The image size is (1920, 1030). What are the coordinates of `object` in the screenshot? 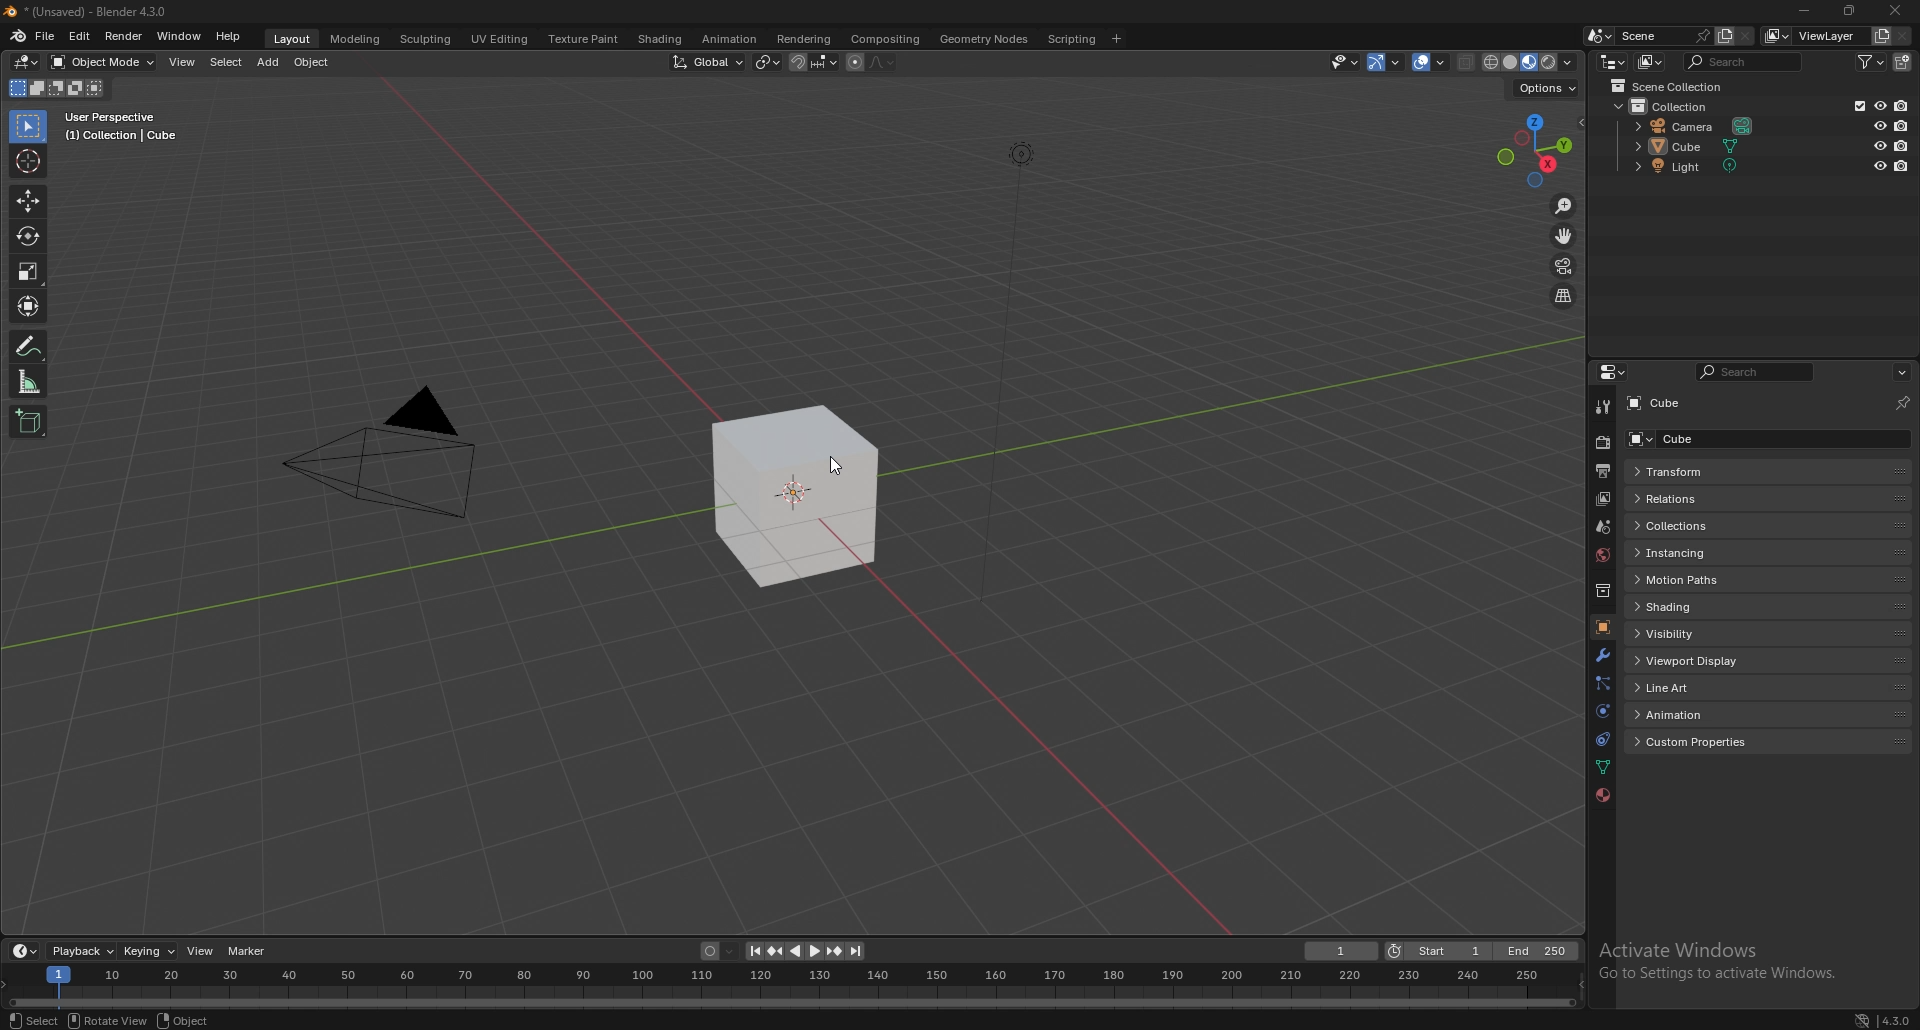 It's located at (183, 1020).